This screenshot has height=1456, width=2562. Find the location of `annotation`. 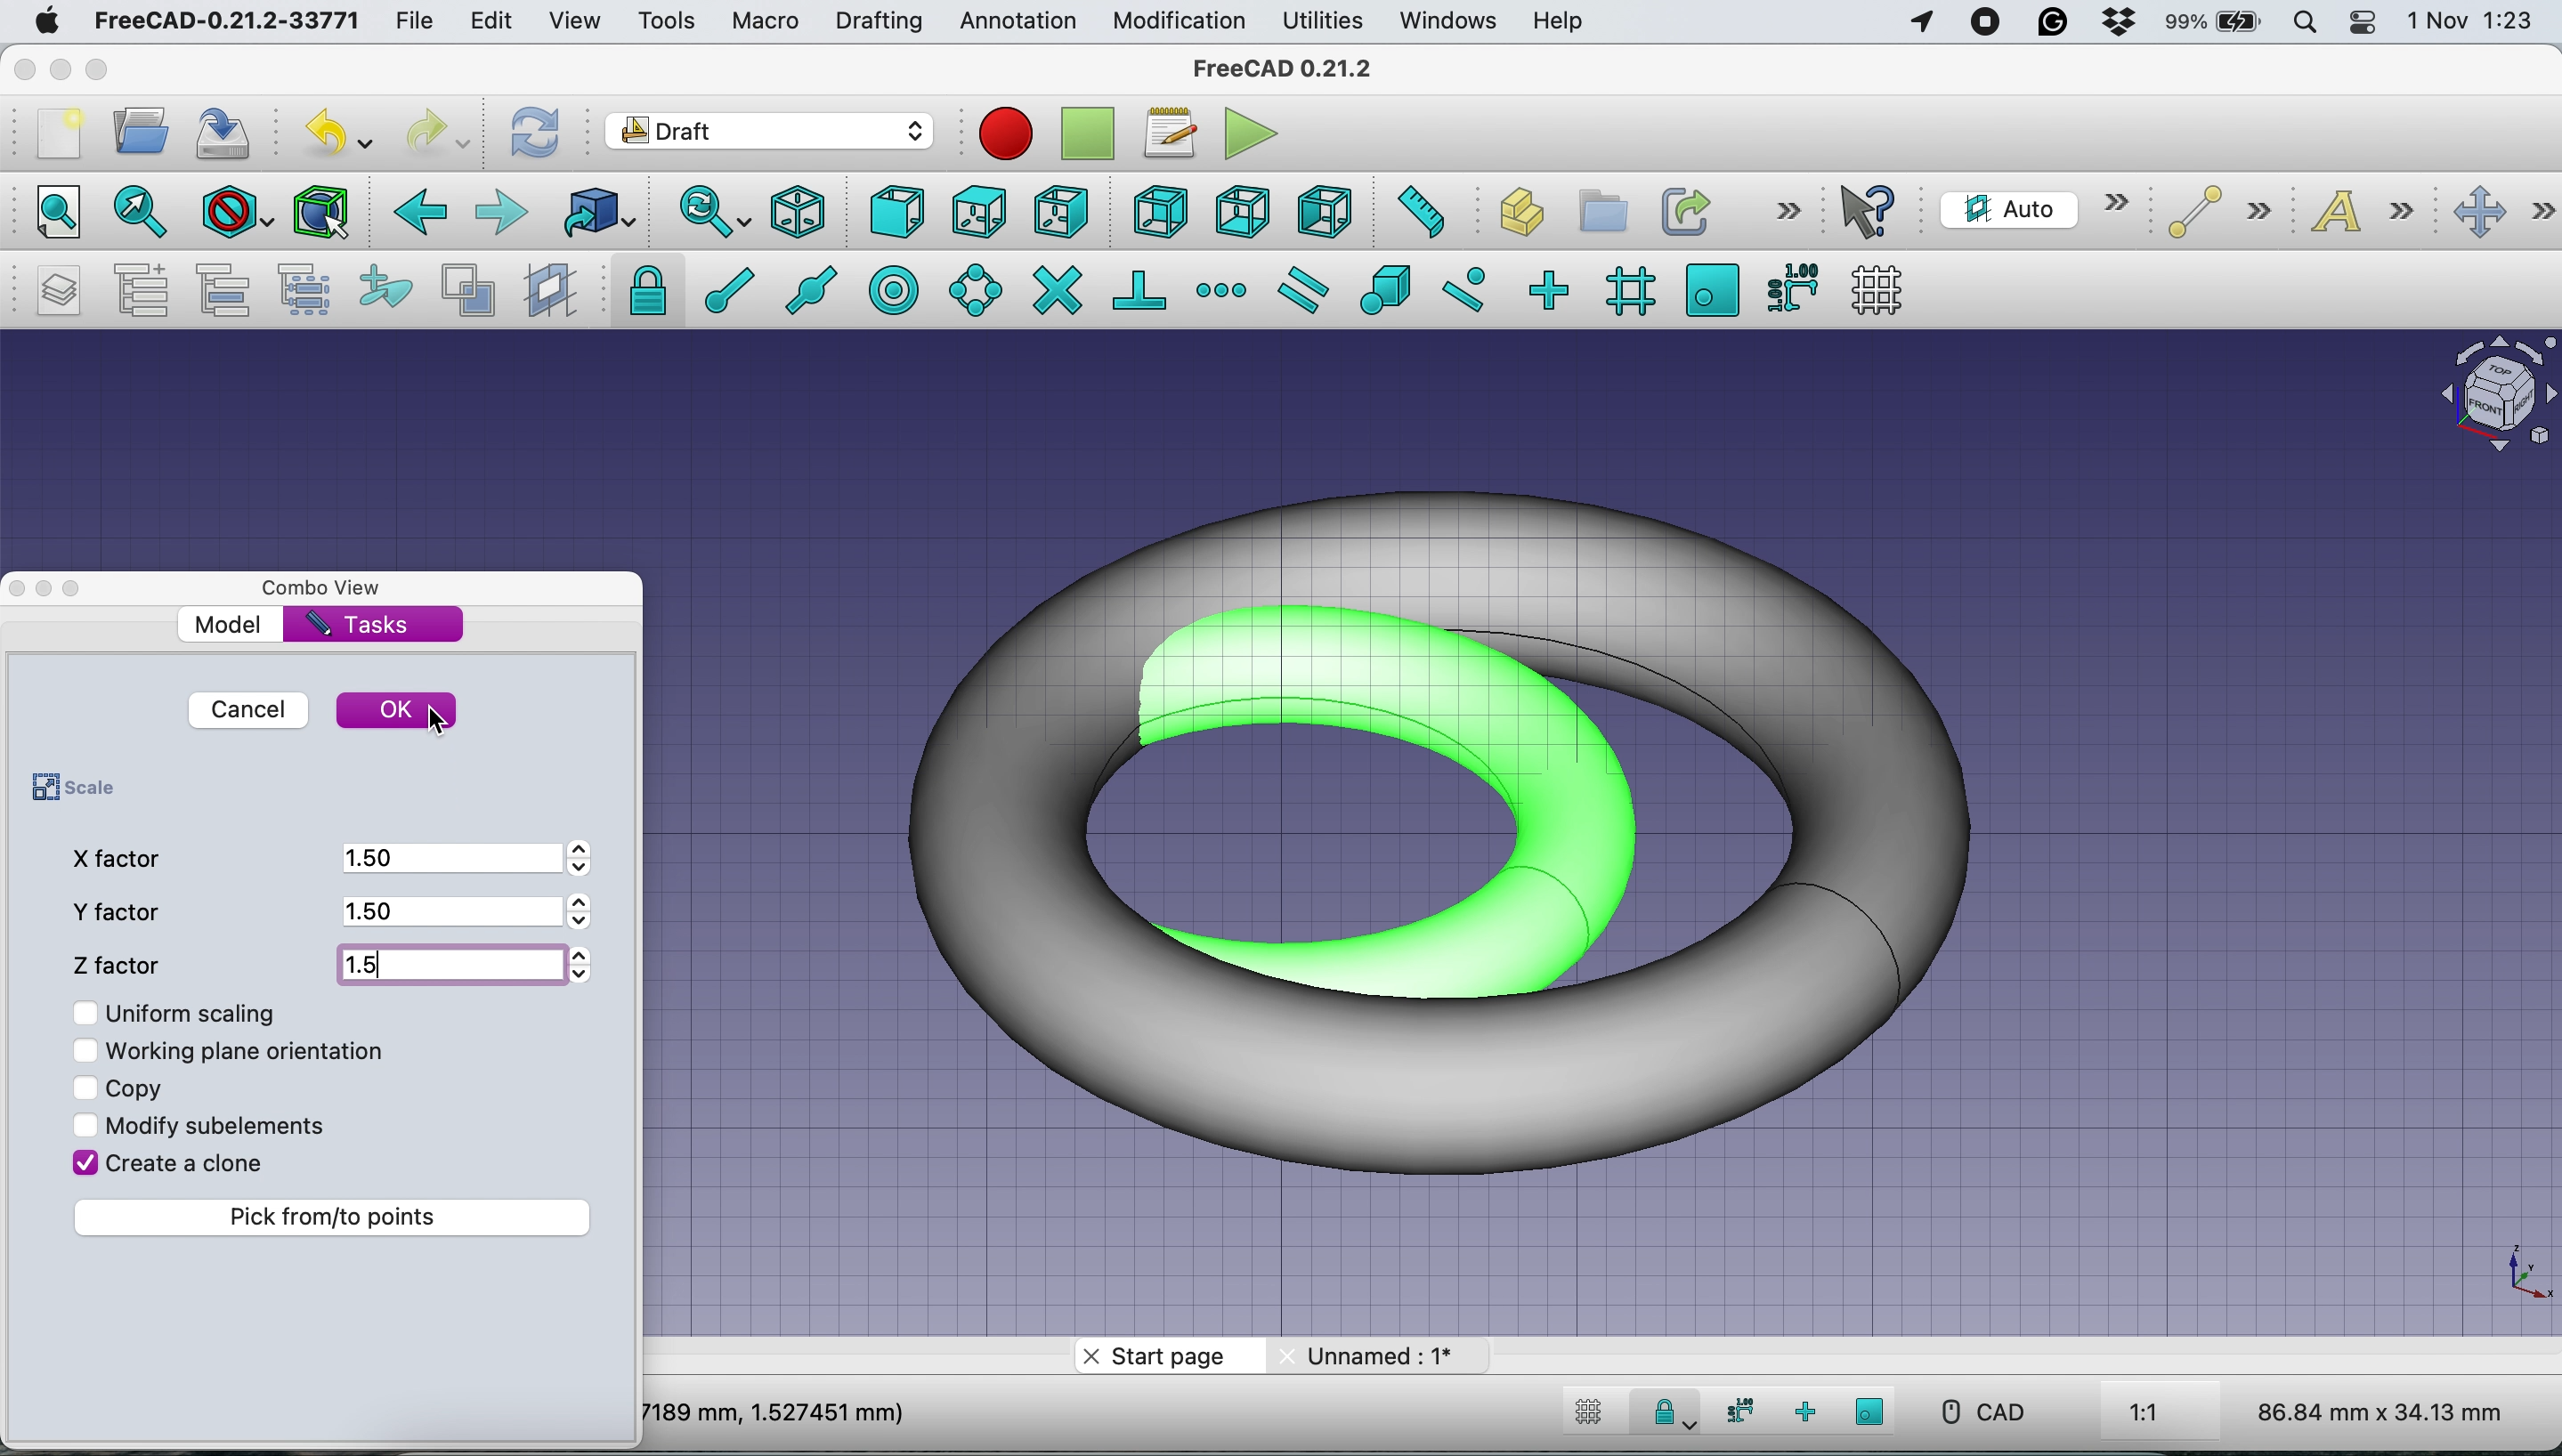

annotation is located at coordinates (1017, 22).